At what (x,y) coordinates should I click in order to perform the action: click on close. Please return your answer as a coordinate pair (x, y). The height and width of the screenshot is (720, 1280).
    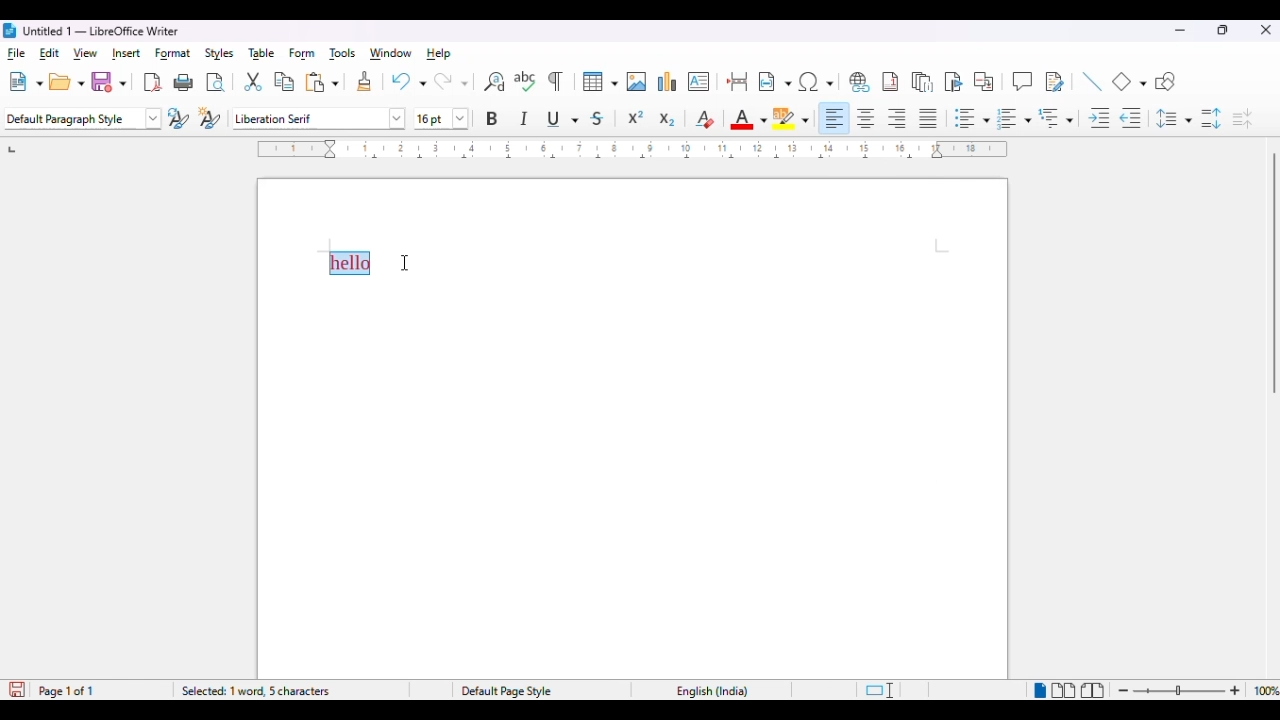
    Looking at the image, I should click on (1266, 31).